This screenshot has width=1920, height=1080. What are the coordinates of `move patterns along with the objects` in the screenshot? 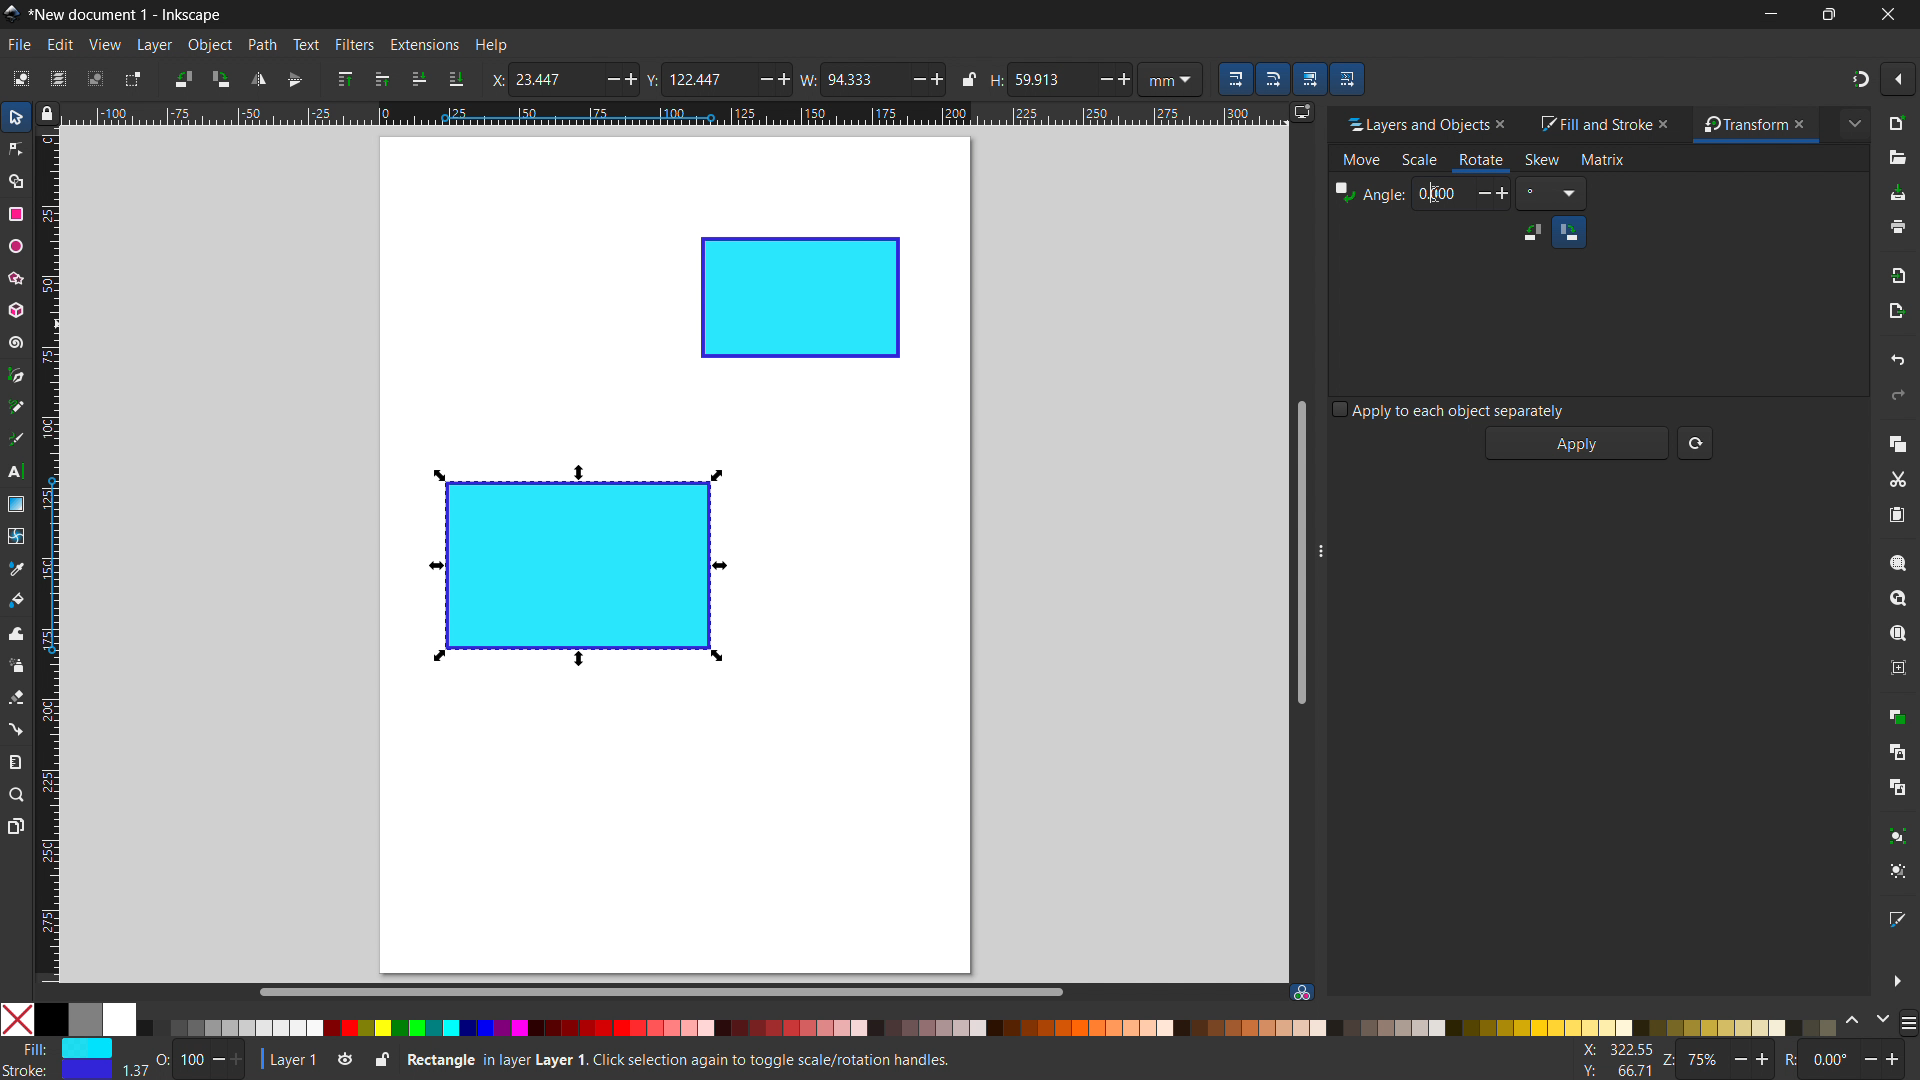 It's located at (1347, 78).